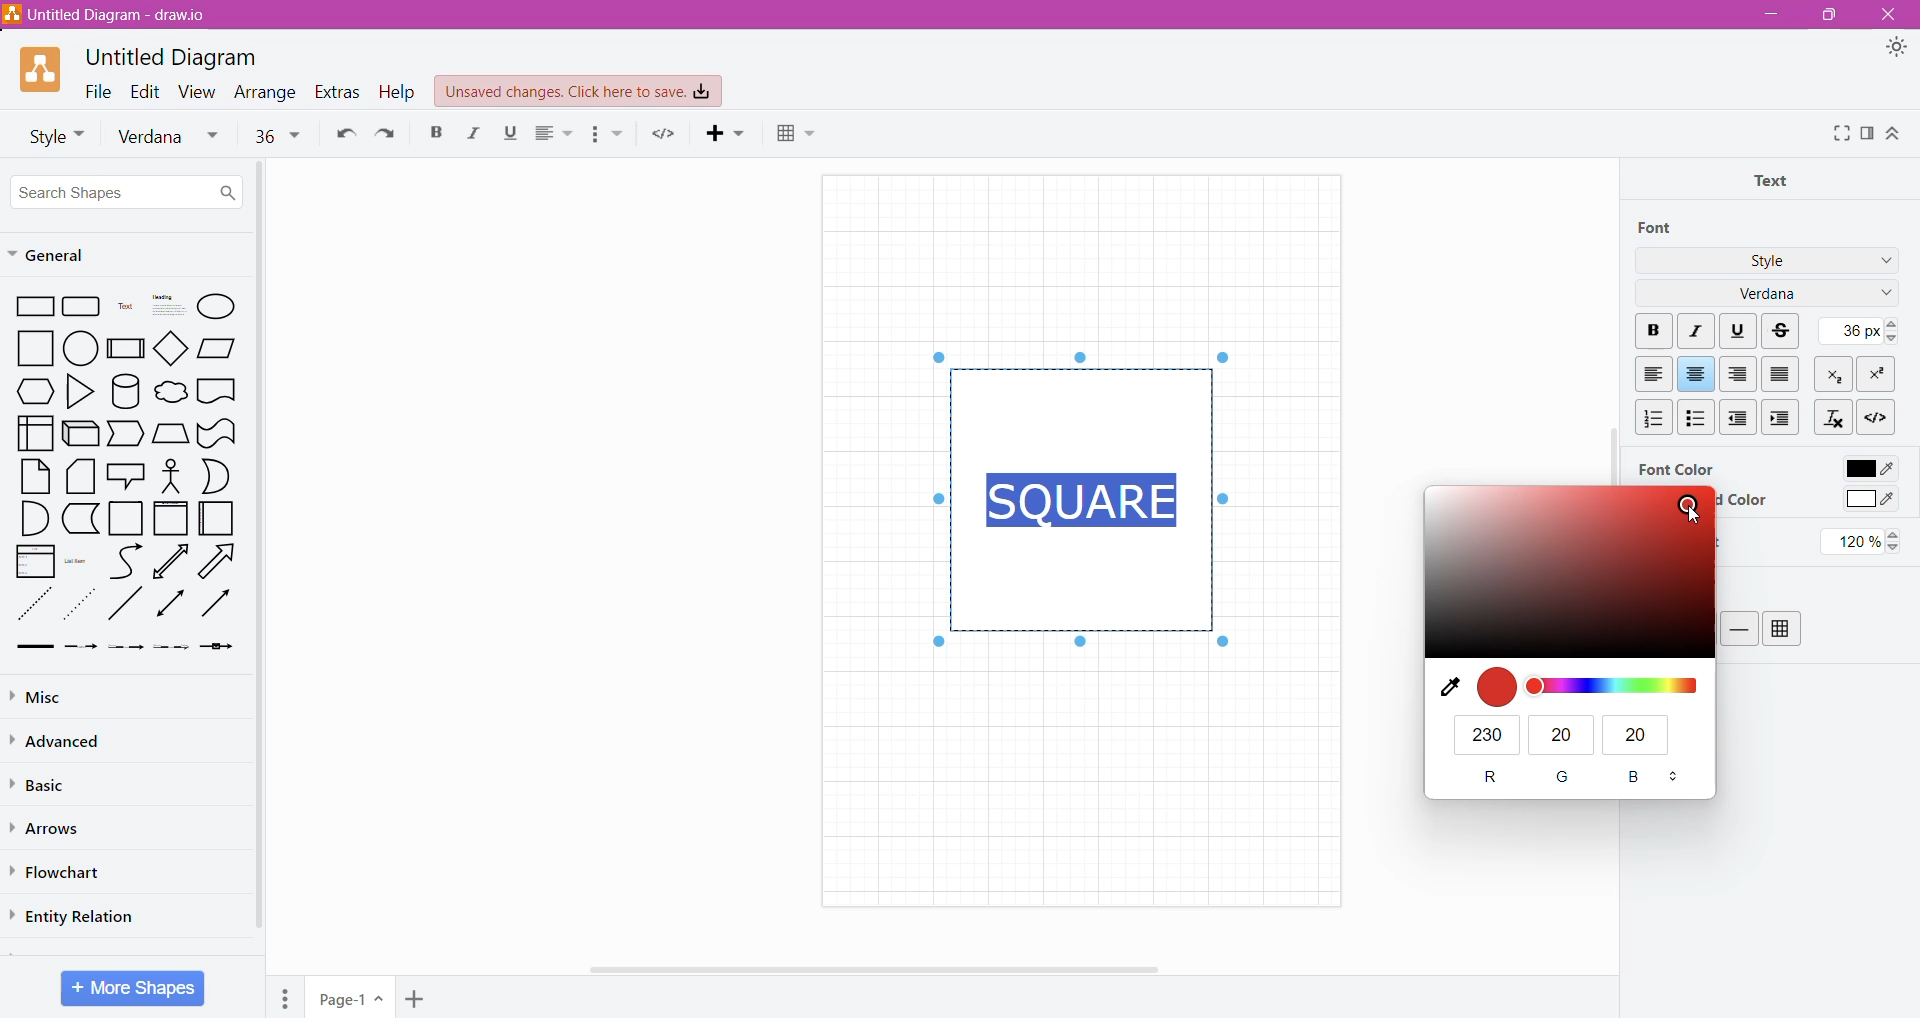 The height and width of the screenshot is (1018, 1920). What do you see at coordinates (557, 133) in the screenshot?
I see `Text Alignment` at bounding box center [557, 133].